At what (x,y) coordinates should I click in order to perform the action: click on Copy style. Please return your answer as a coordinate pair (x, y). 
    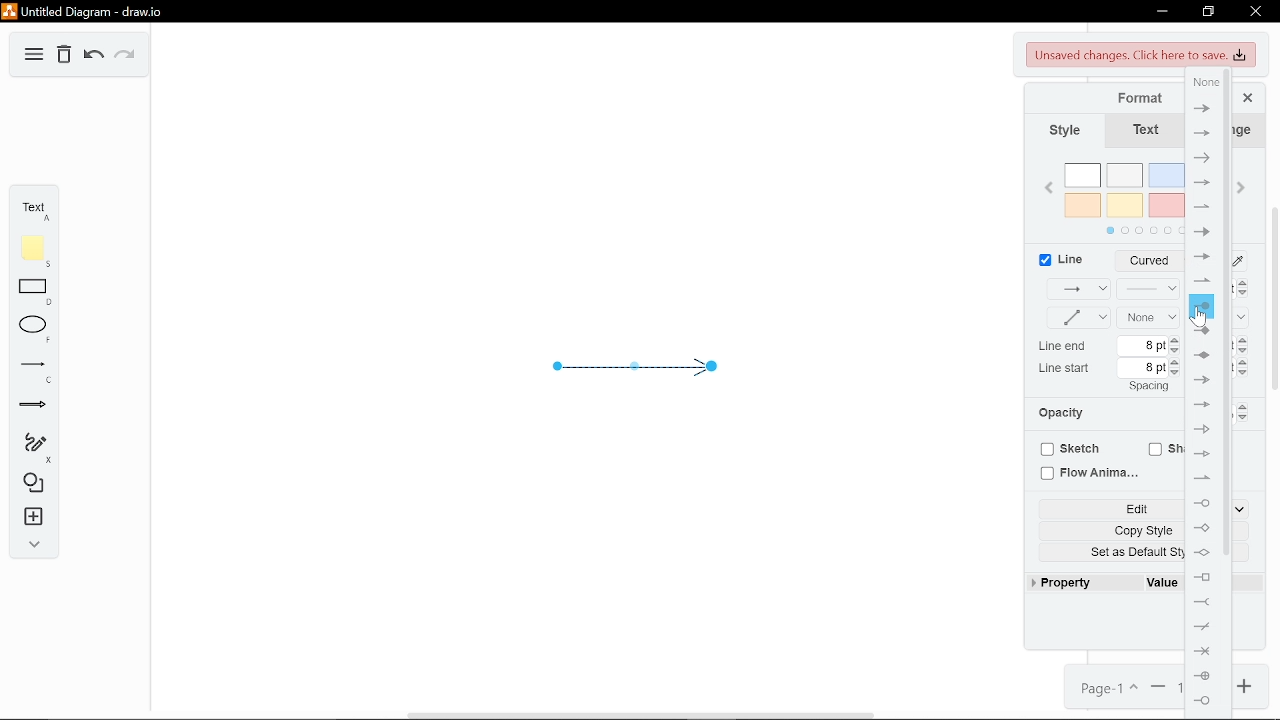
    Looking at the image, I should click on (1116, 531).